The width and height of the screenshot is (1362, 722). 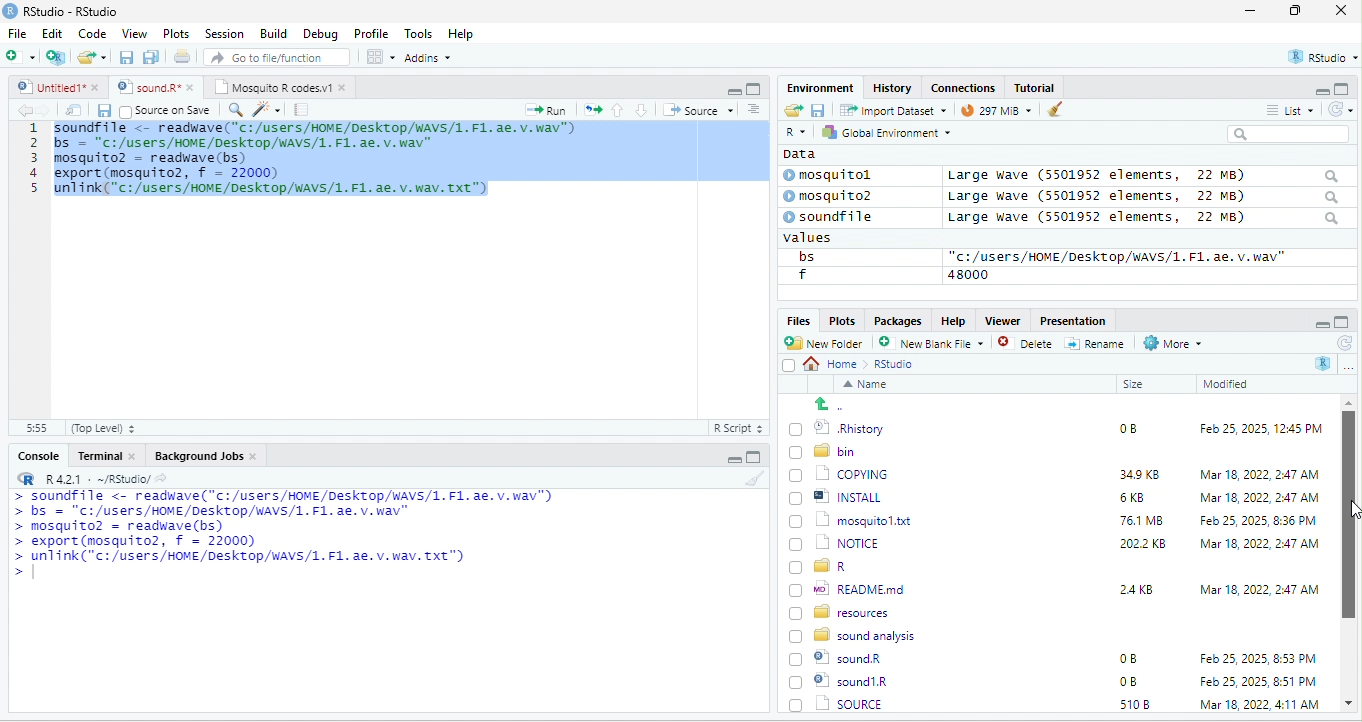 What do you see at coordinates (733, 90) in the screenshot?
I see `minimize` at bounding box center [733, 90].